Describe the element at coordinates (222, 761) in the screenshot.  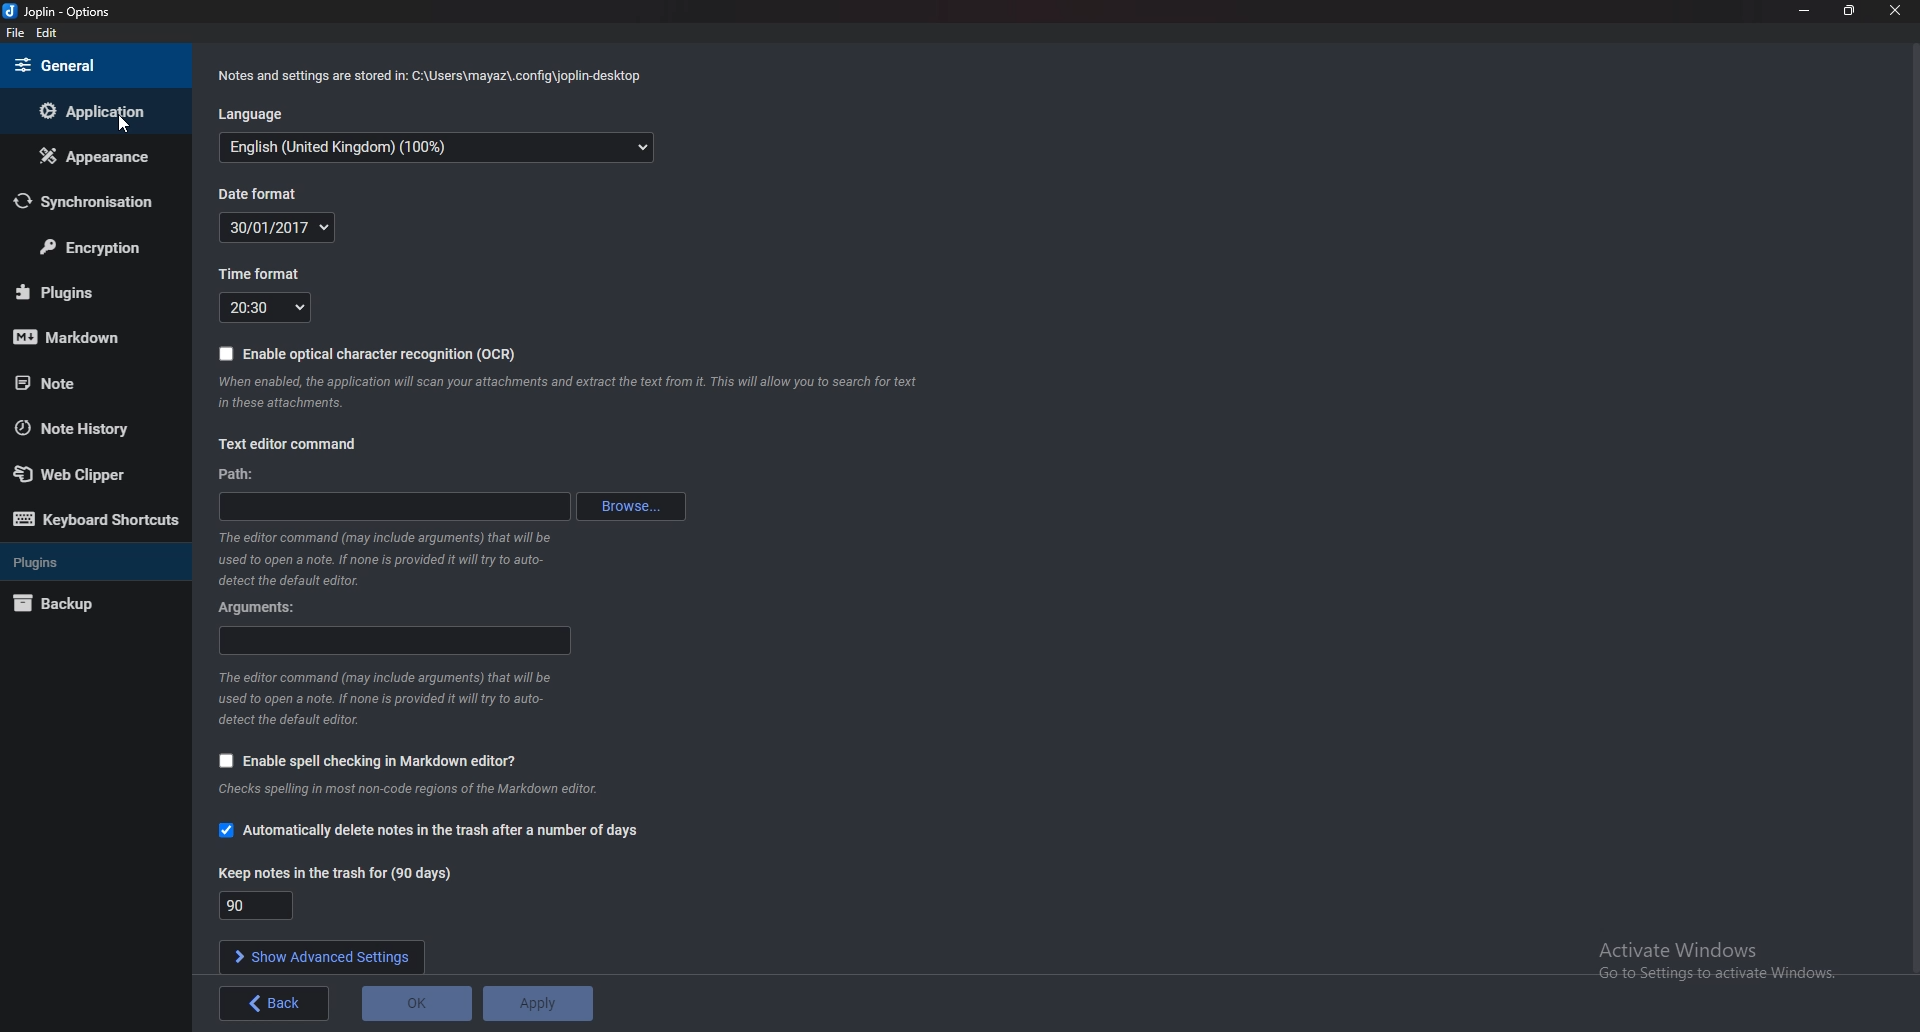
I see `checkbox` at that location.